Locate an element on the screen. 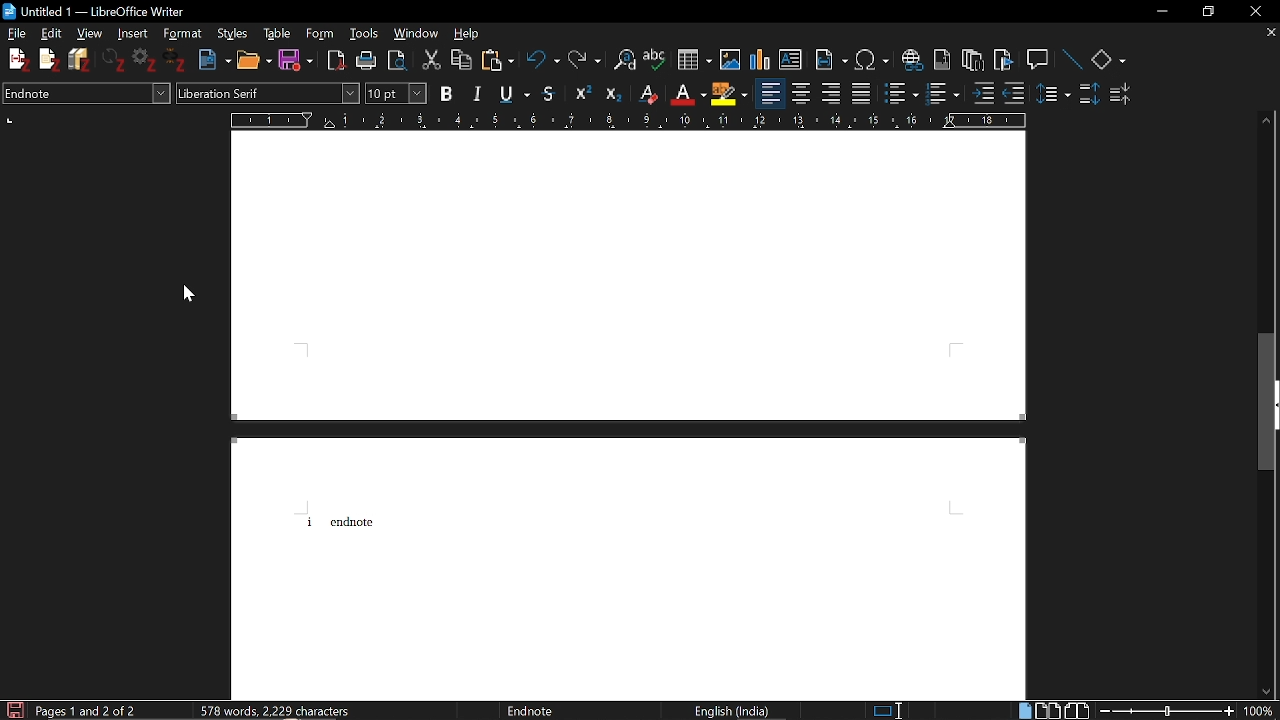 The height and width of the screenshot is (720, 1280). Underline is located at coordinates (517, 93).